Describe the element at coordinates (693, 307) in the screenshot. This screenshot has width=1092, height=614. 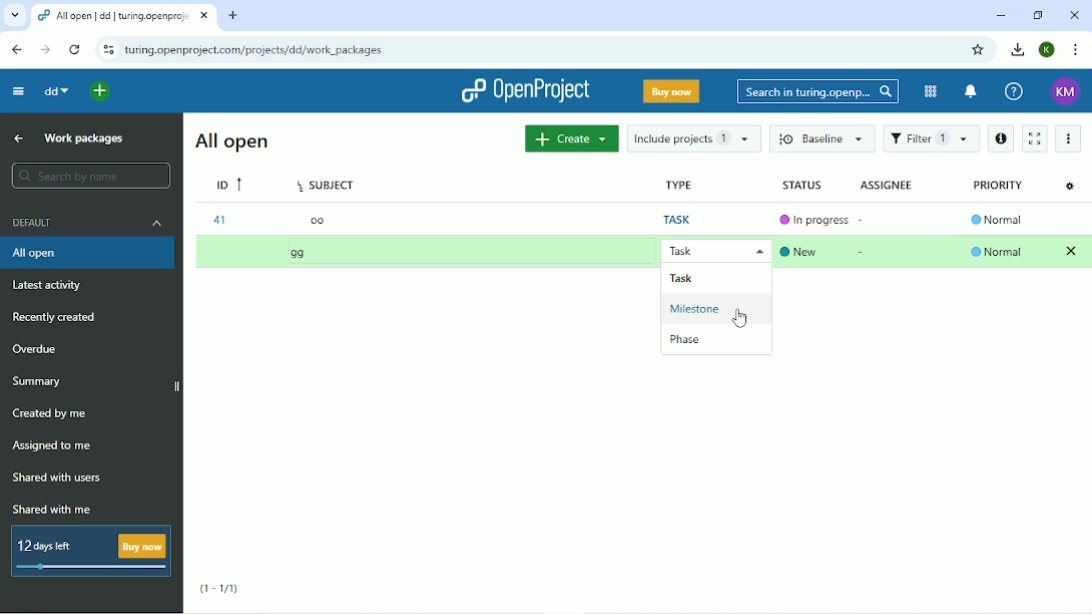
I see `Milestone` at that location.